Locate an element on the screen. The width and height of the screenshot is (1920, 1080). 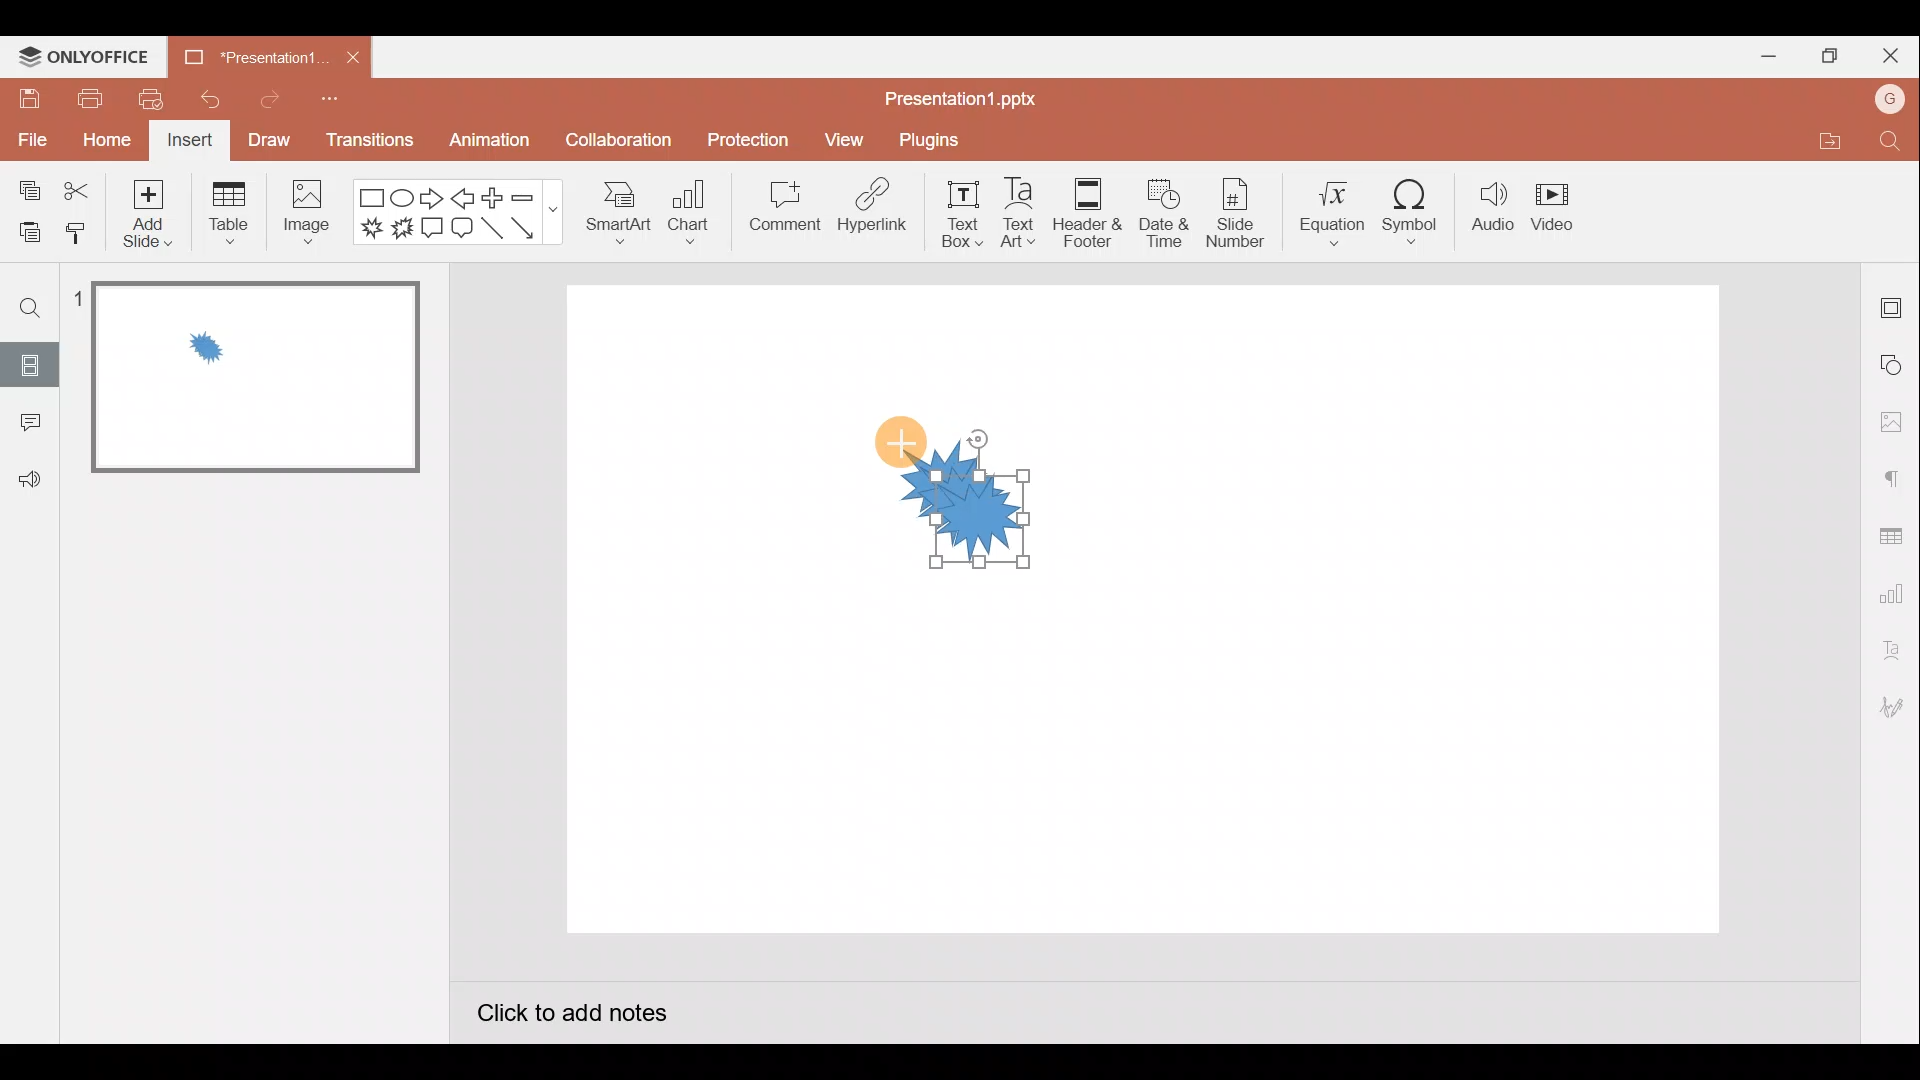
Add slide is located at coordinates (147, 214).